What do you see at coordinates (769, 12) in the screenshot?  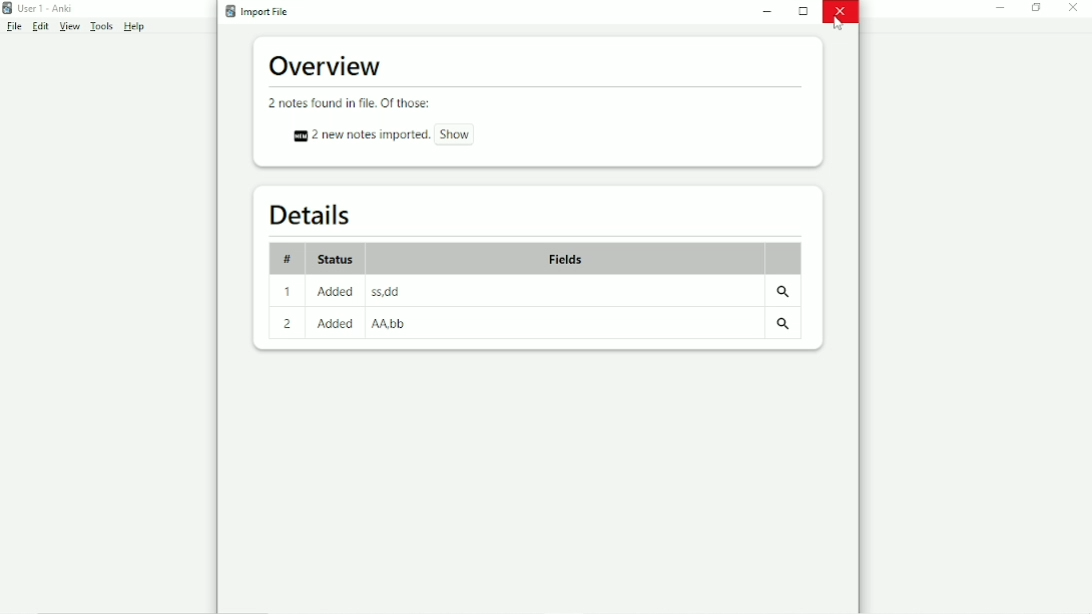 I see `Minimize` at bounding box center [769, 12].